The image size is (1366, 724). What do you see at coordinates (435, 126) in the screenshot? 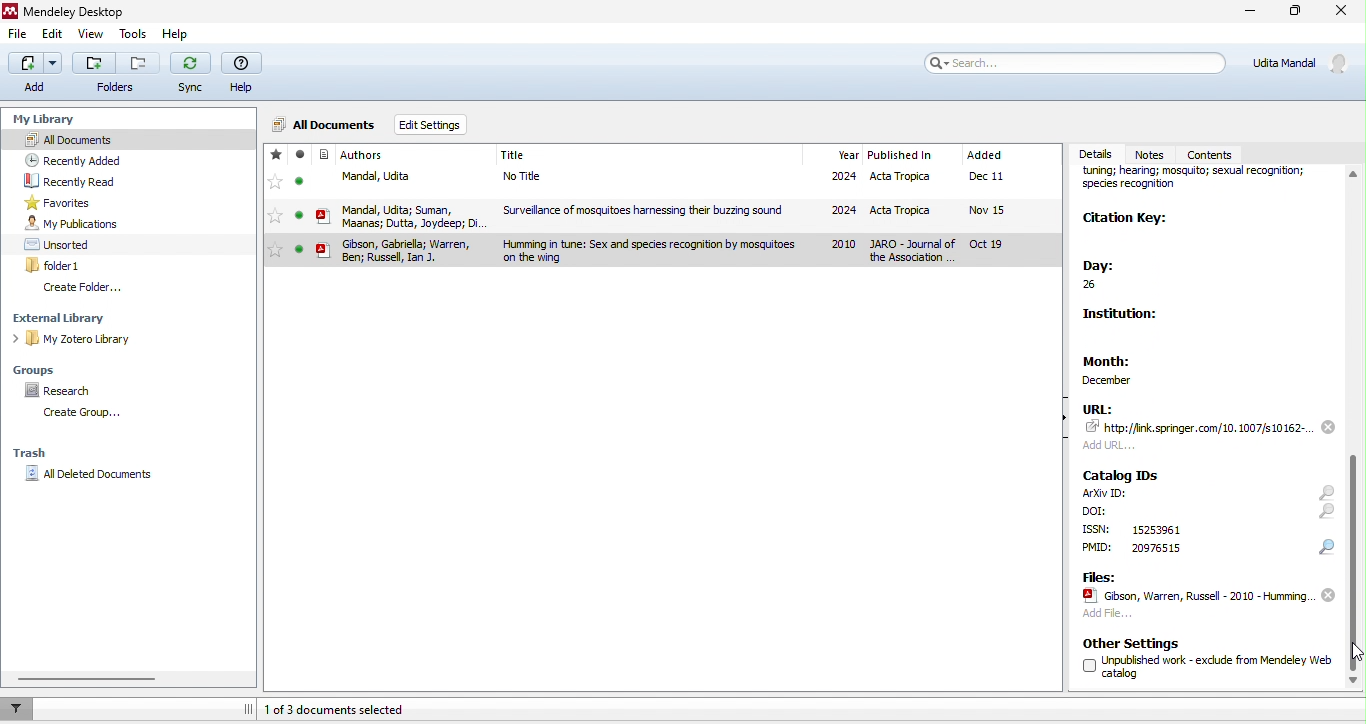
I see `edit settings` at bounding box center [435, 126].